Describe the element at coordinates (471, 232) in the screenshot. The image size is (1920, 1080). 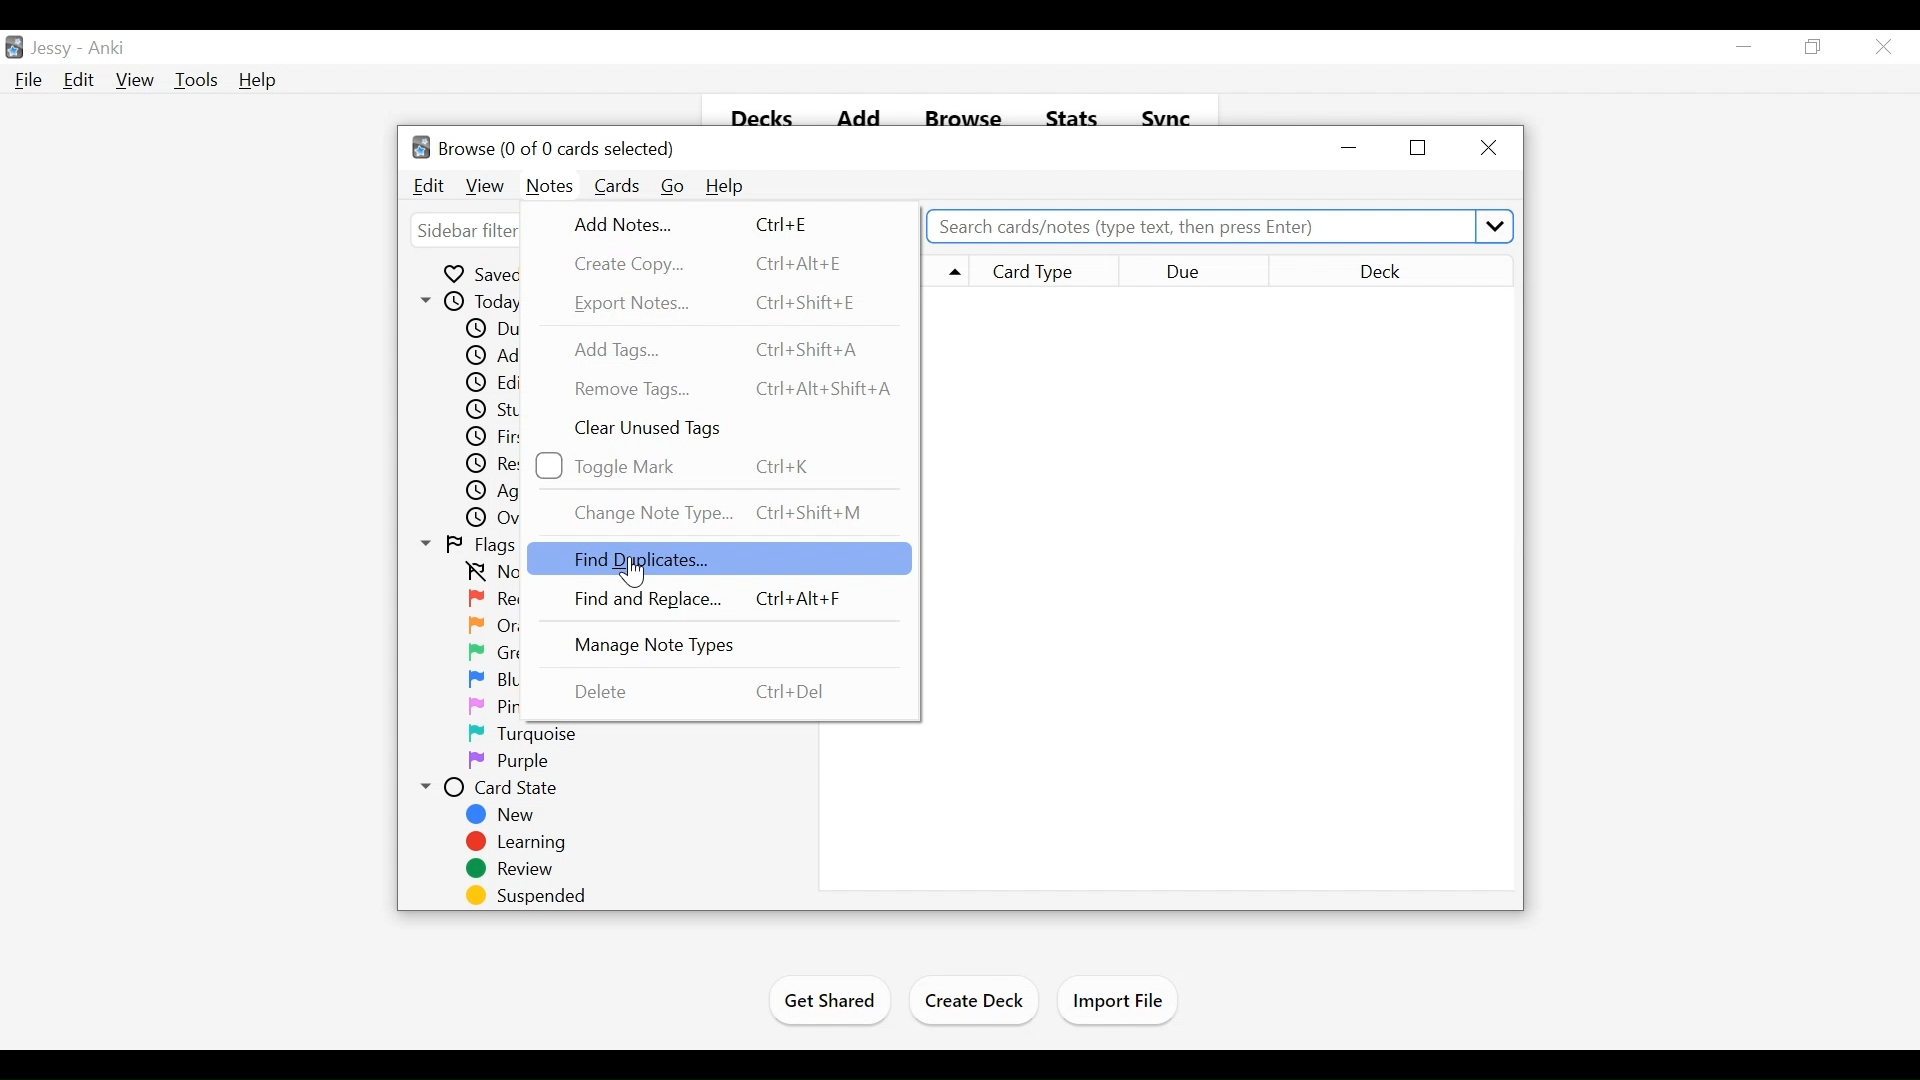
I see `sidebar filter` at that location.